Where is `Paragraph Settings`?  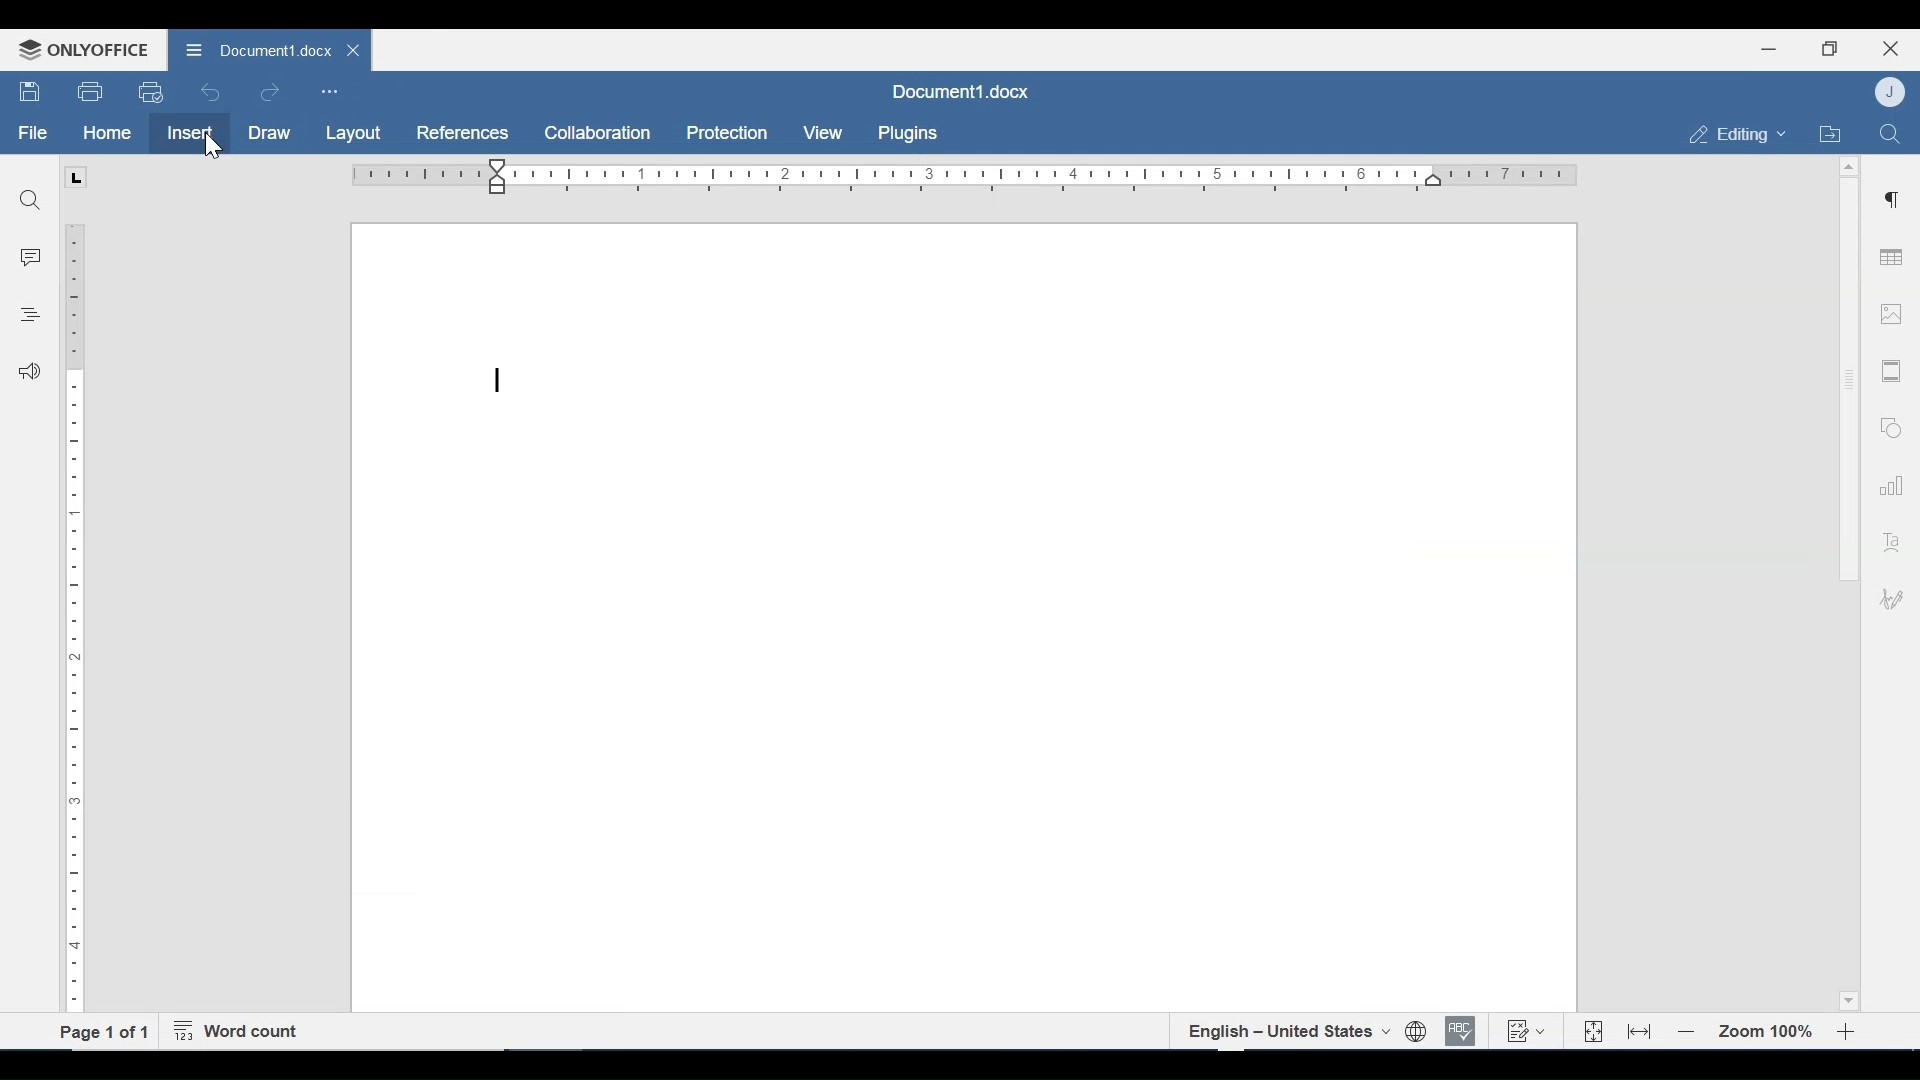 Paragraph Settings is located at coordinates (1892, 197).